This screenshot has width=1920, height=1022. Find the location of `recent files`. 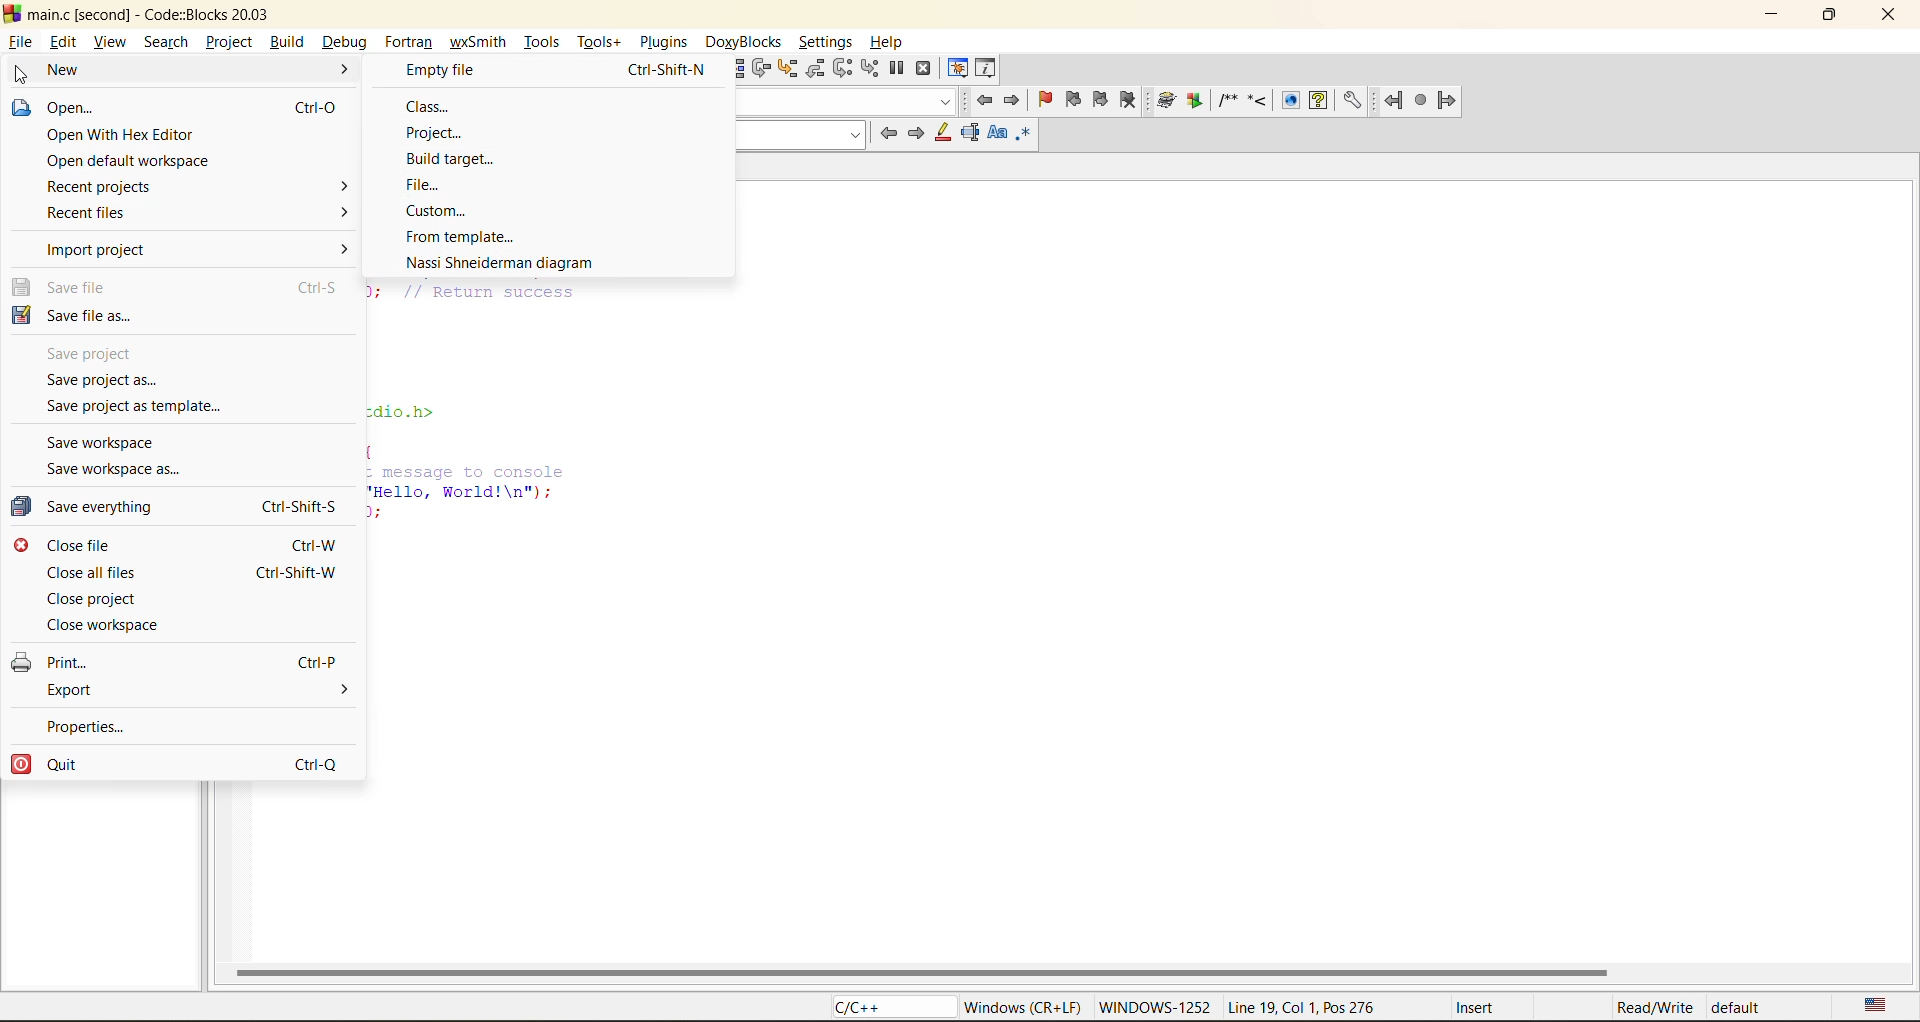

recent files is located at coordinates (99, 212).